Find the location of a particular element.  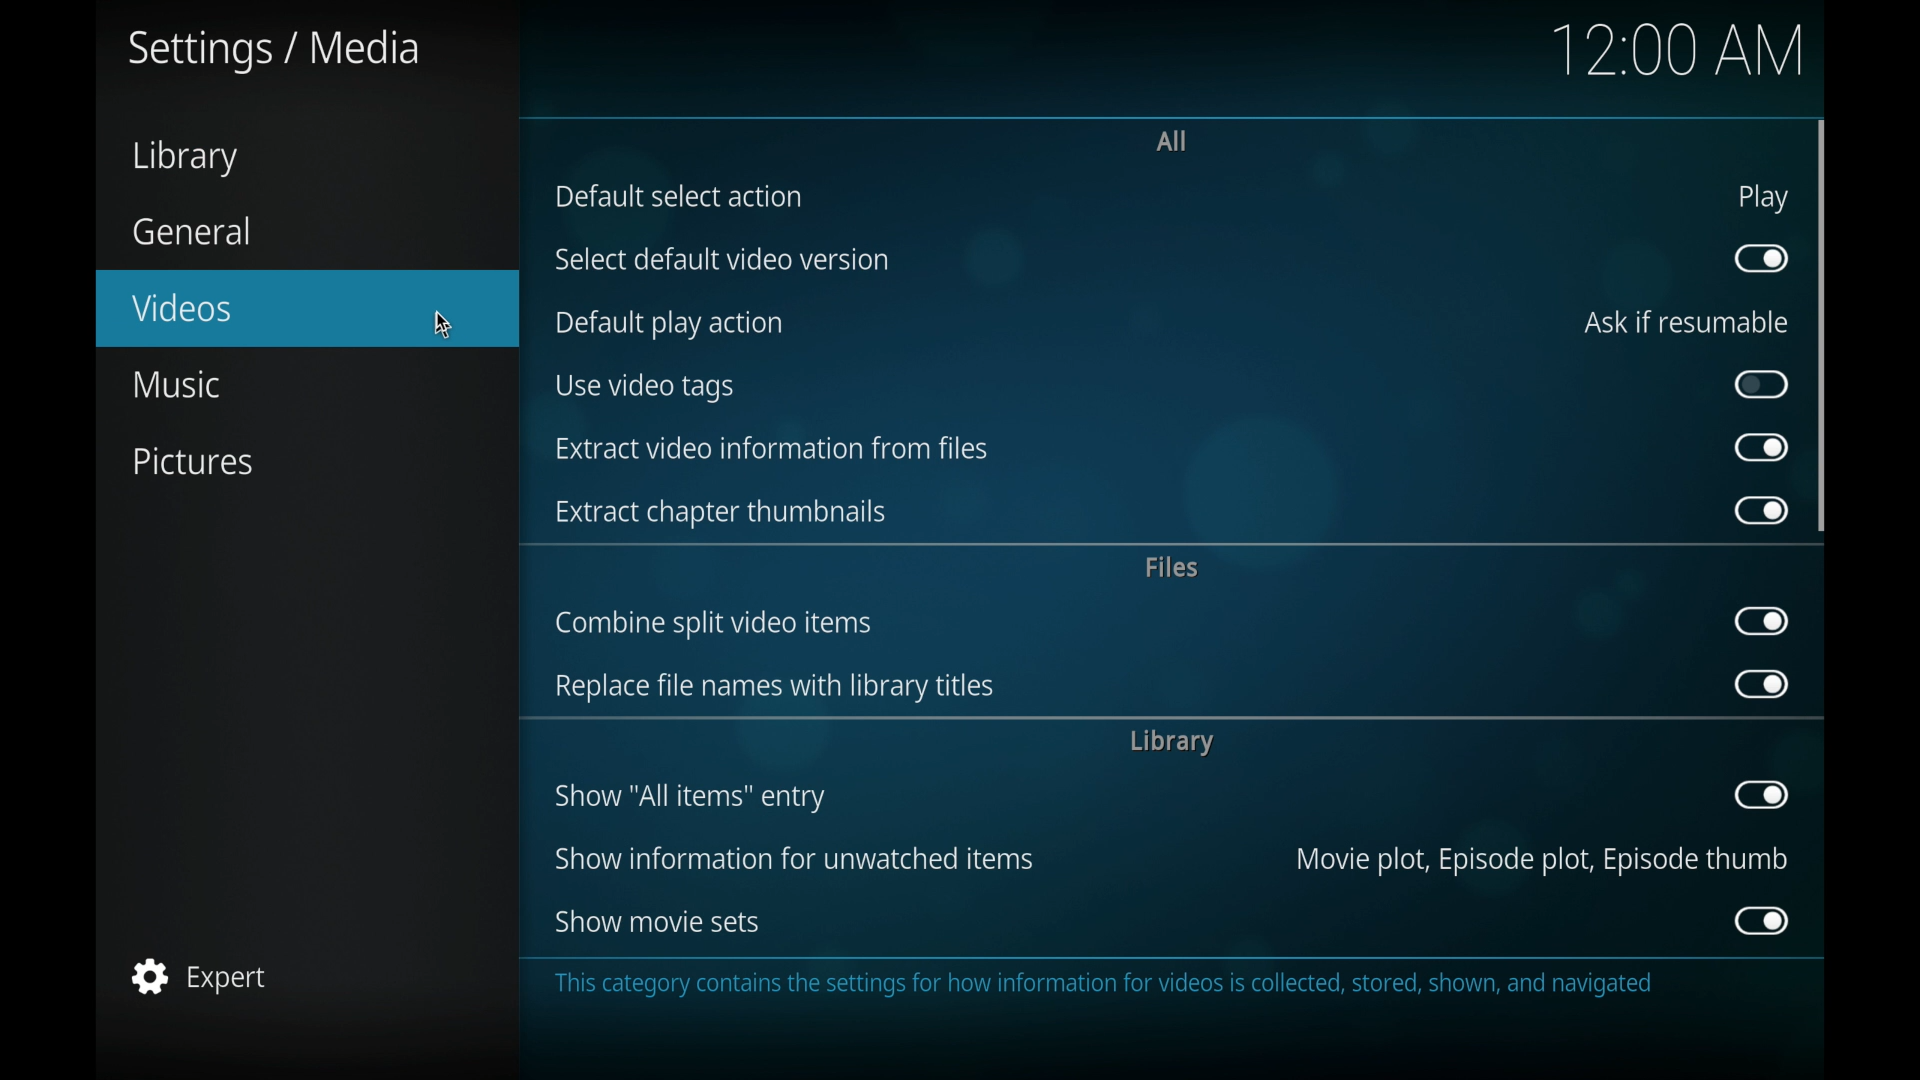

library is located at coordinates (184, 158).